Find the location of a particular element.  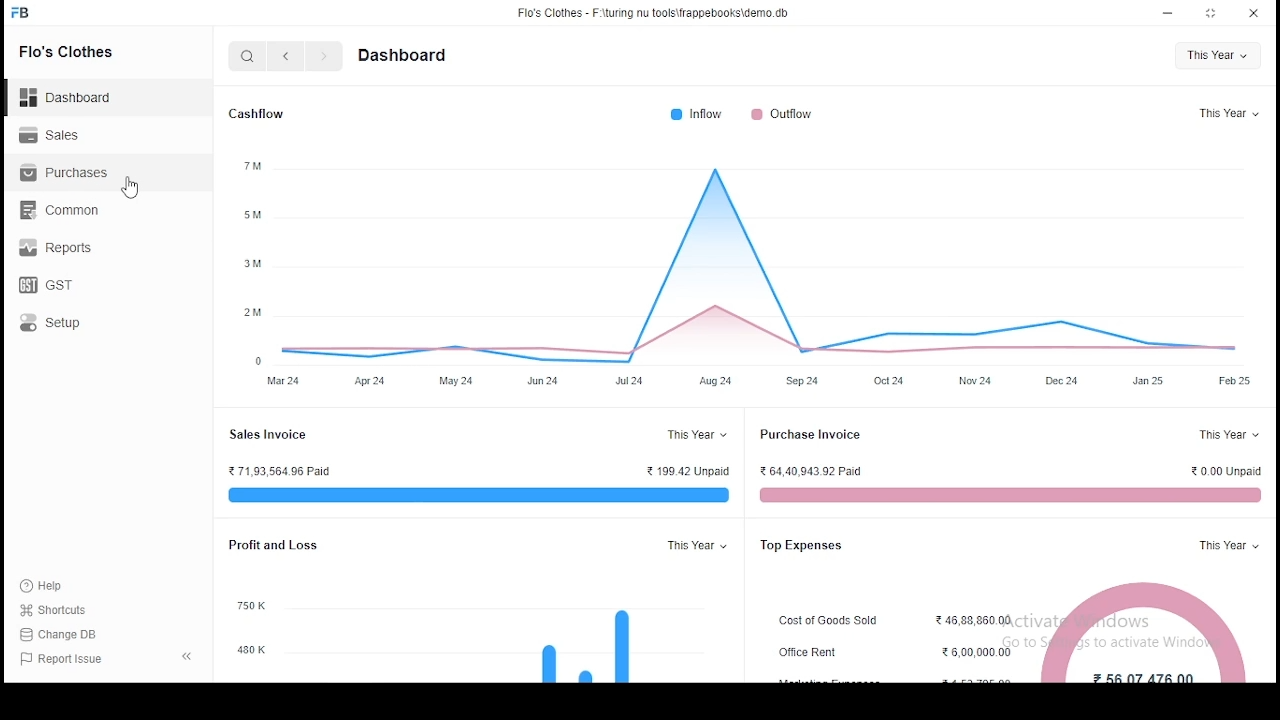

Sales Invoice is located at coordinates (271, 434).